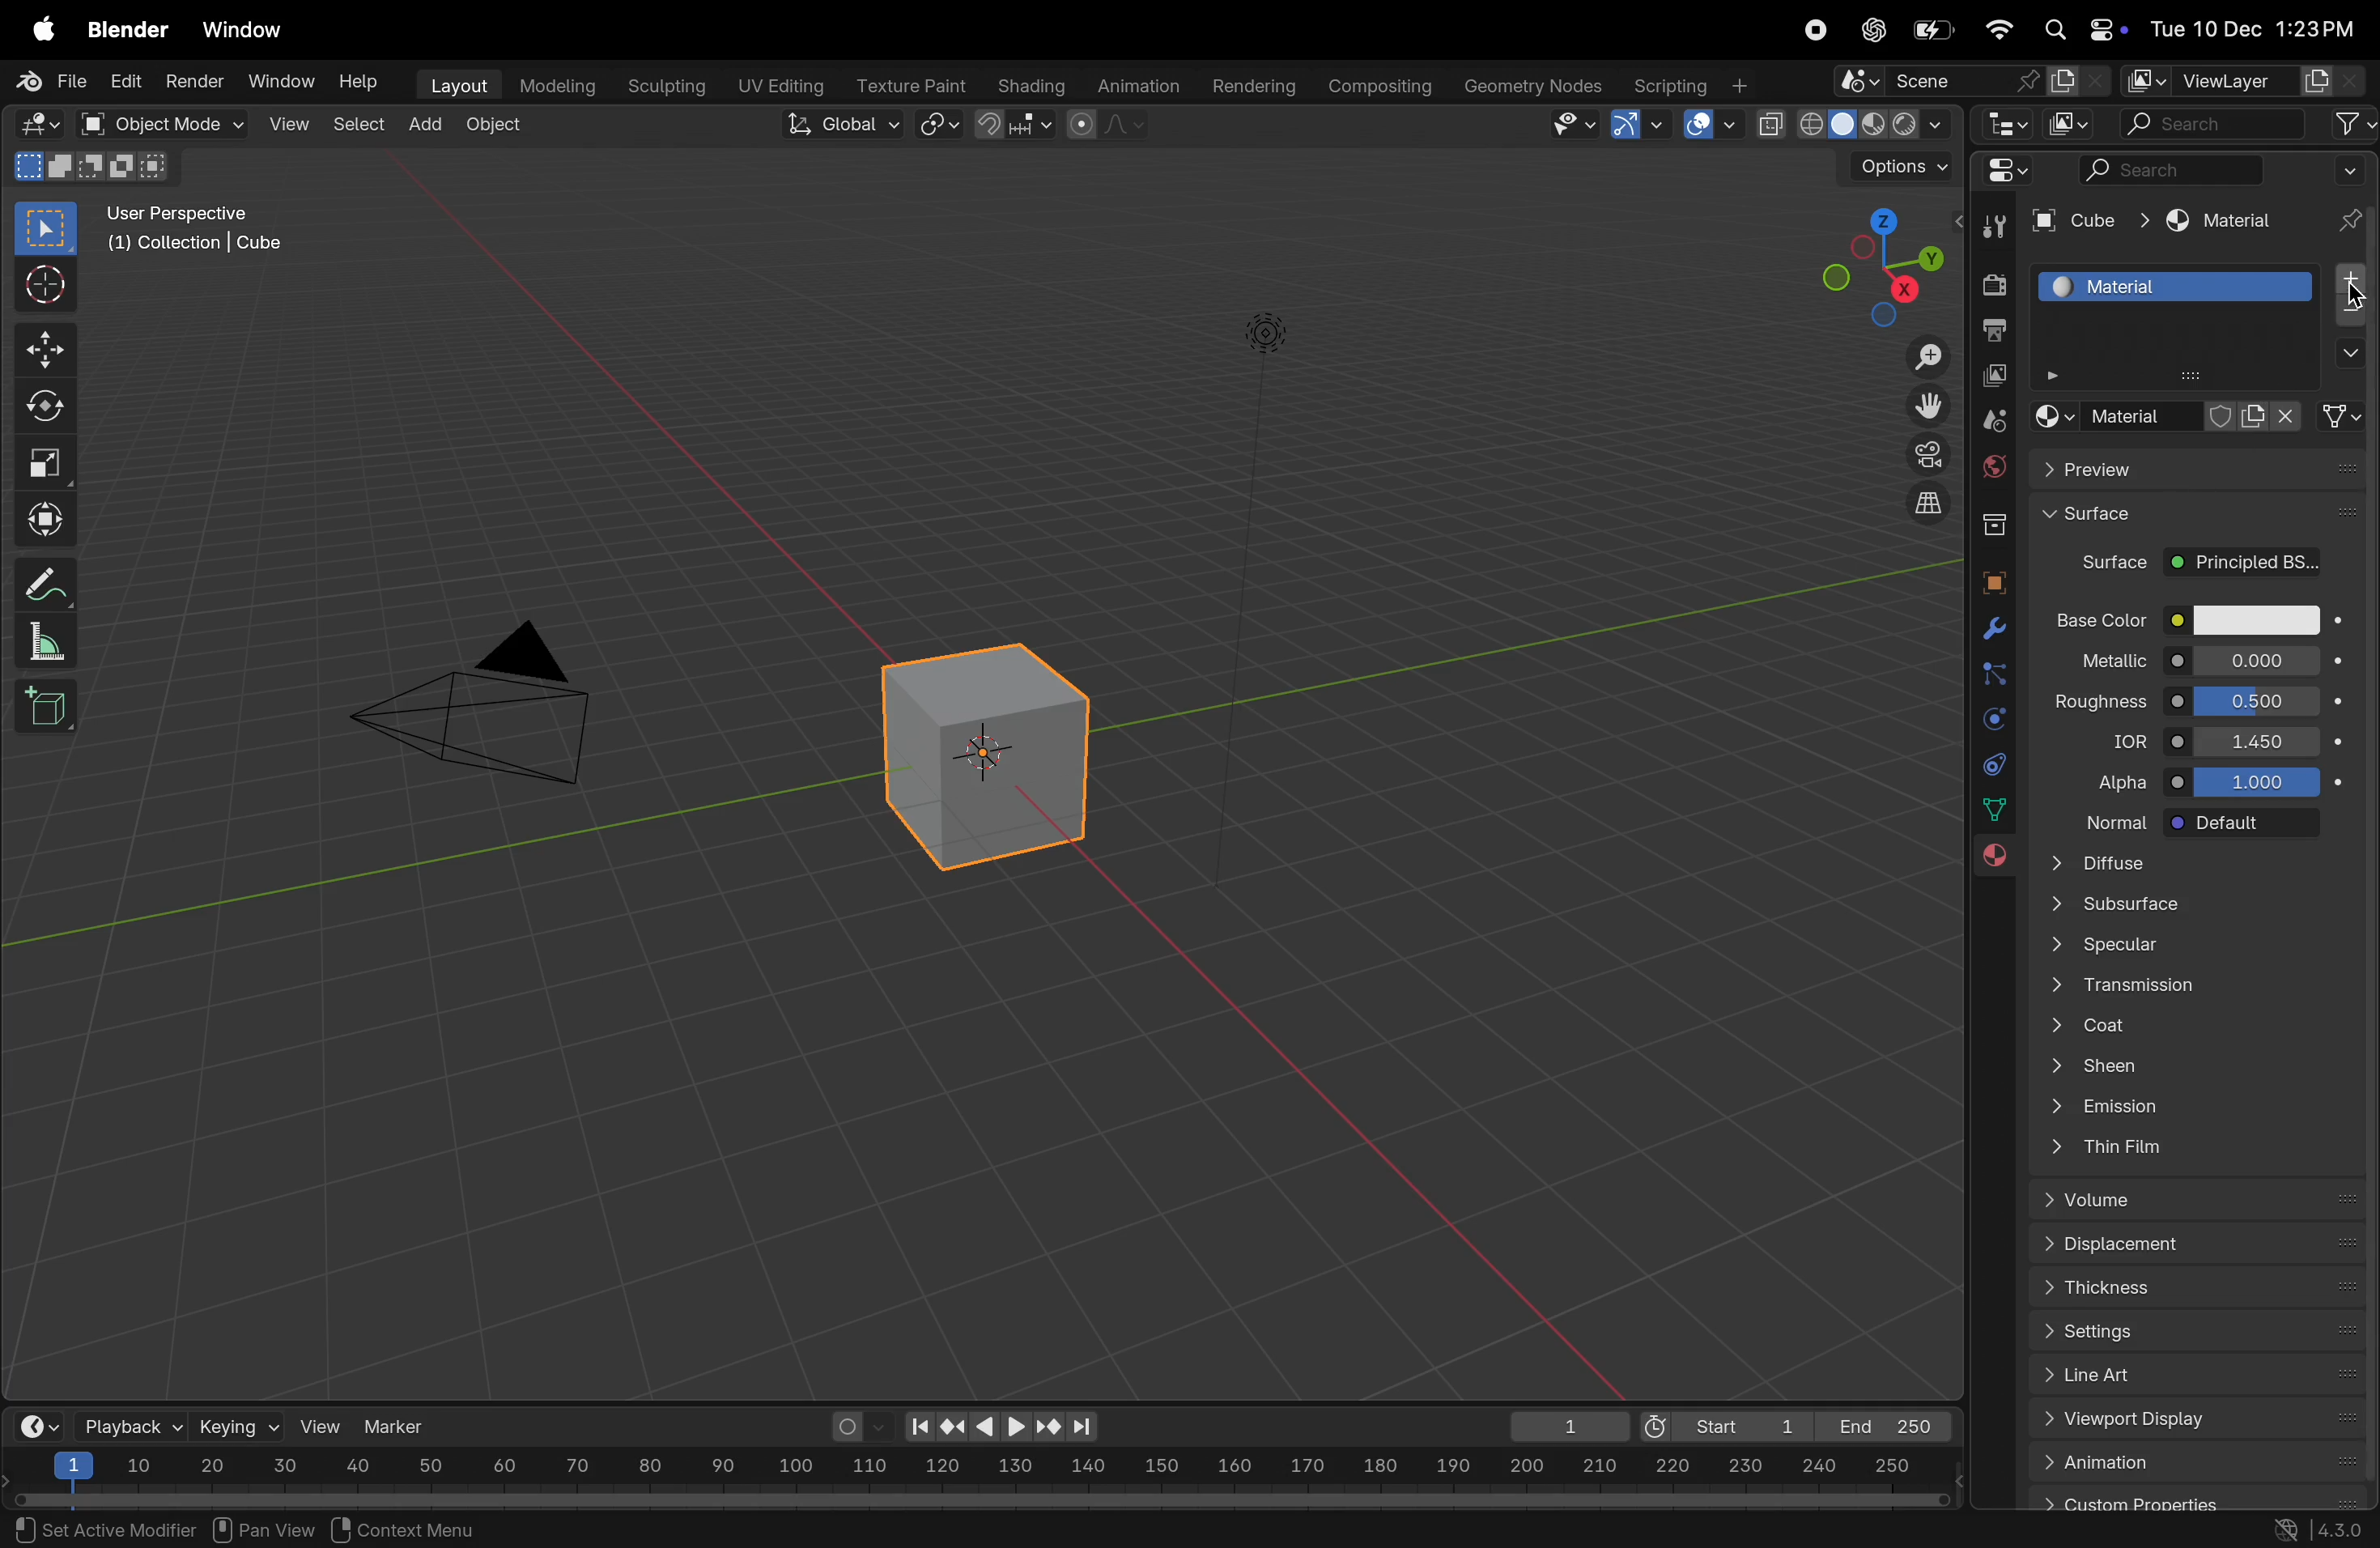 The image size is (2380, 1548). Describe the element at coordinates (488, 697) in the screenshot. I see `camera view ` at that location.